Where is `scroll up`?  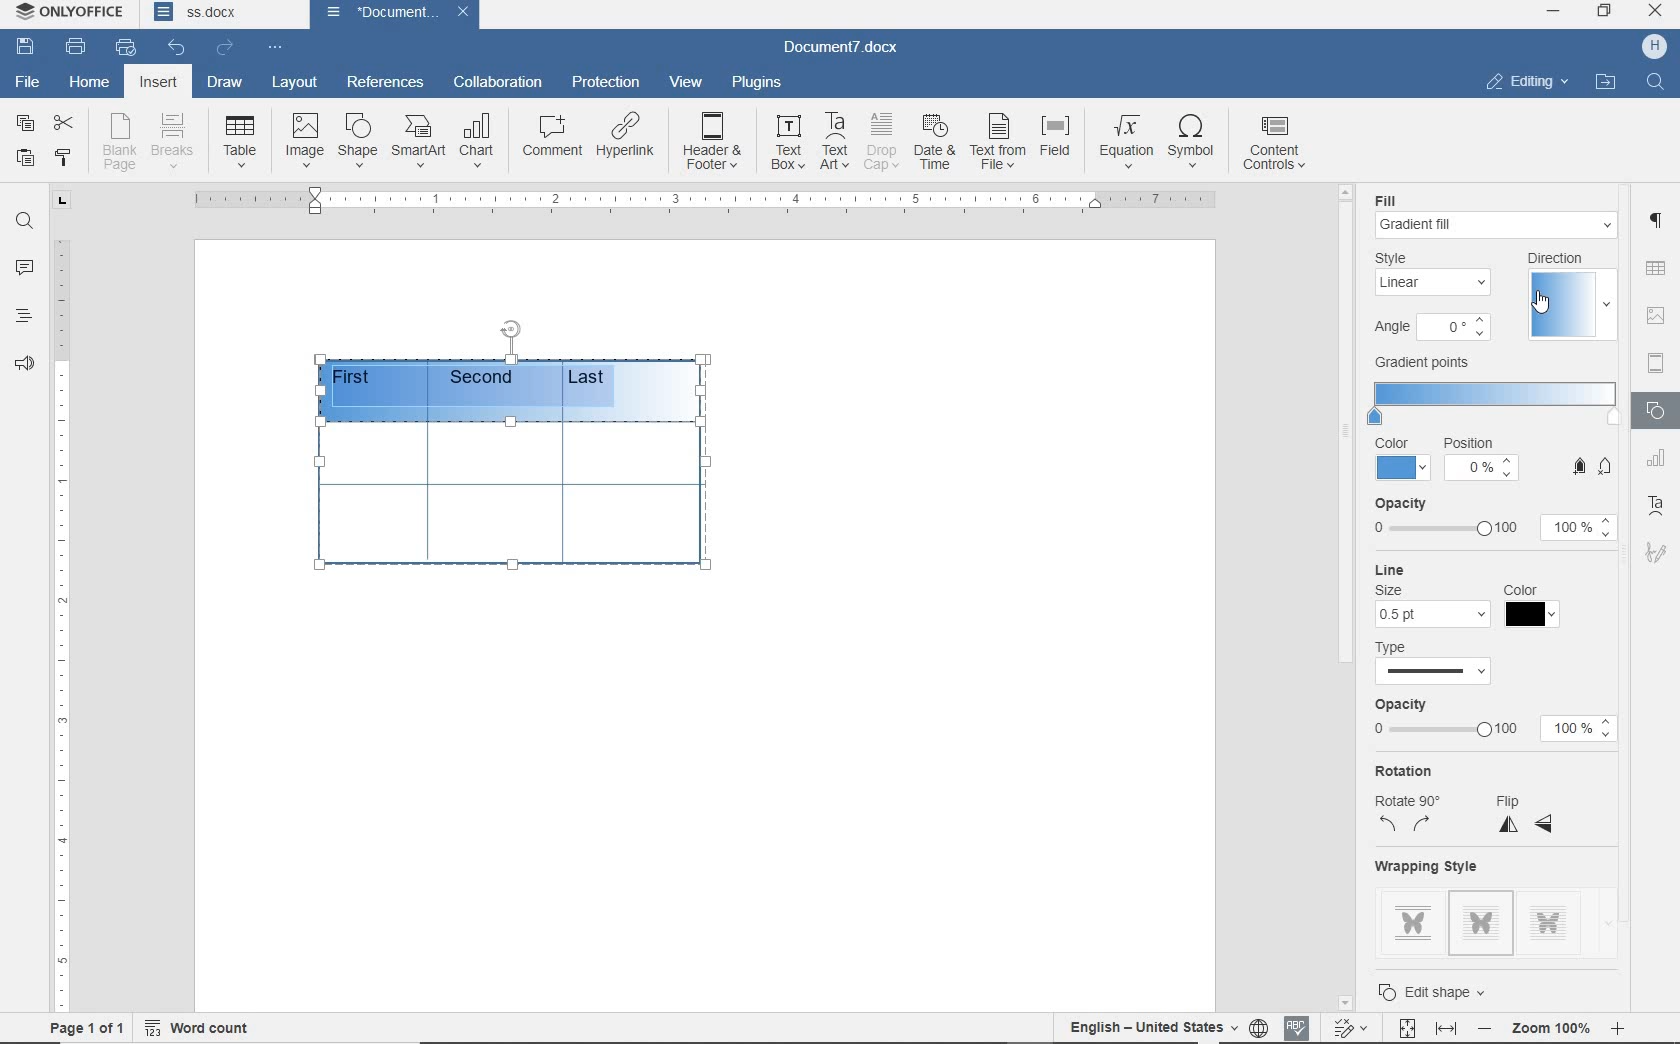
scroll up is located at coordinates (1343, 192).